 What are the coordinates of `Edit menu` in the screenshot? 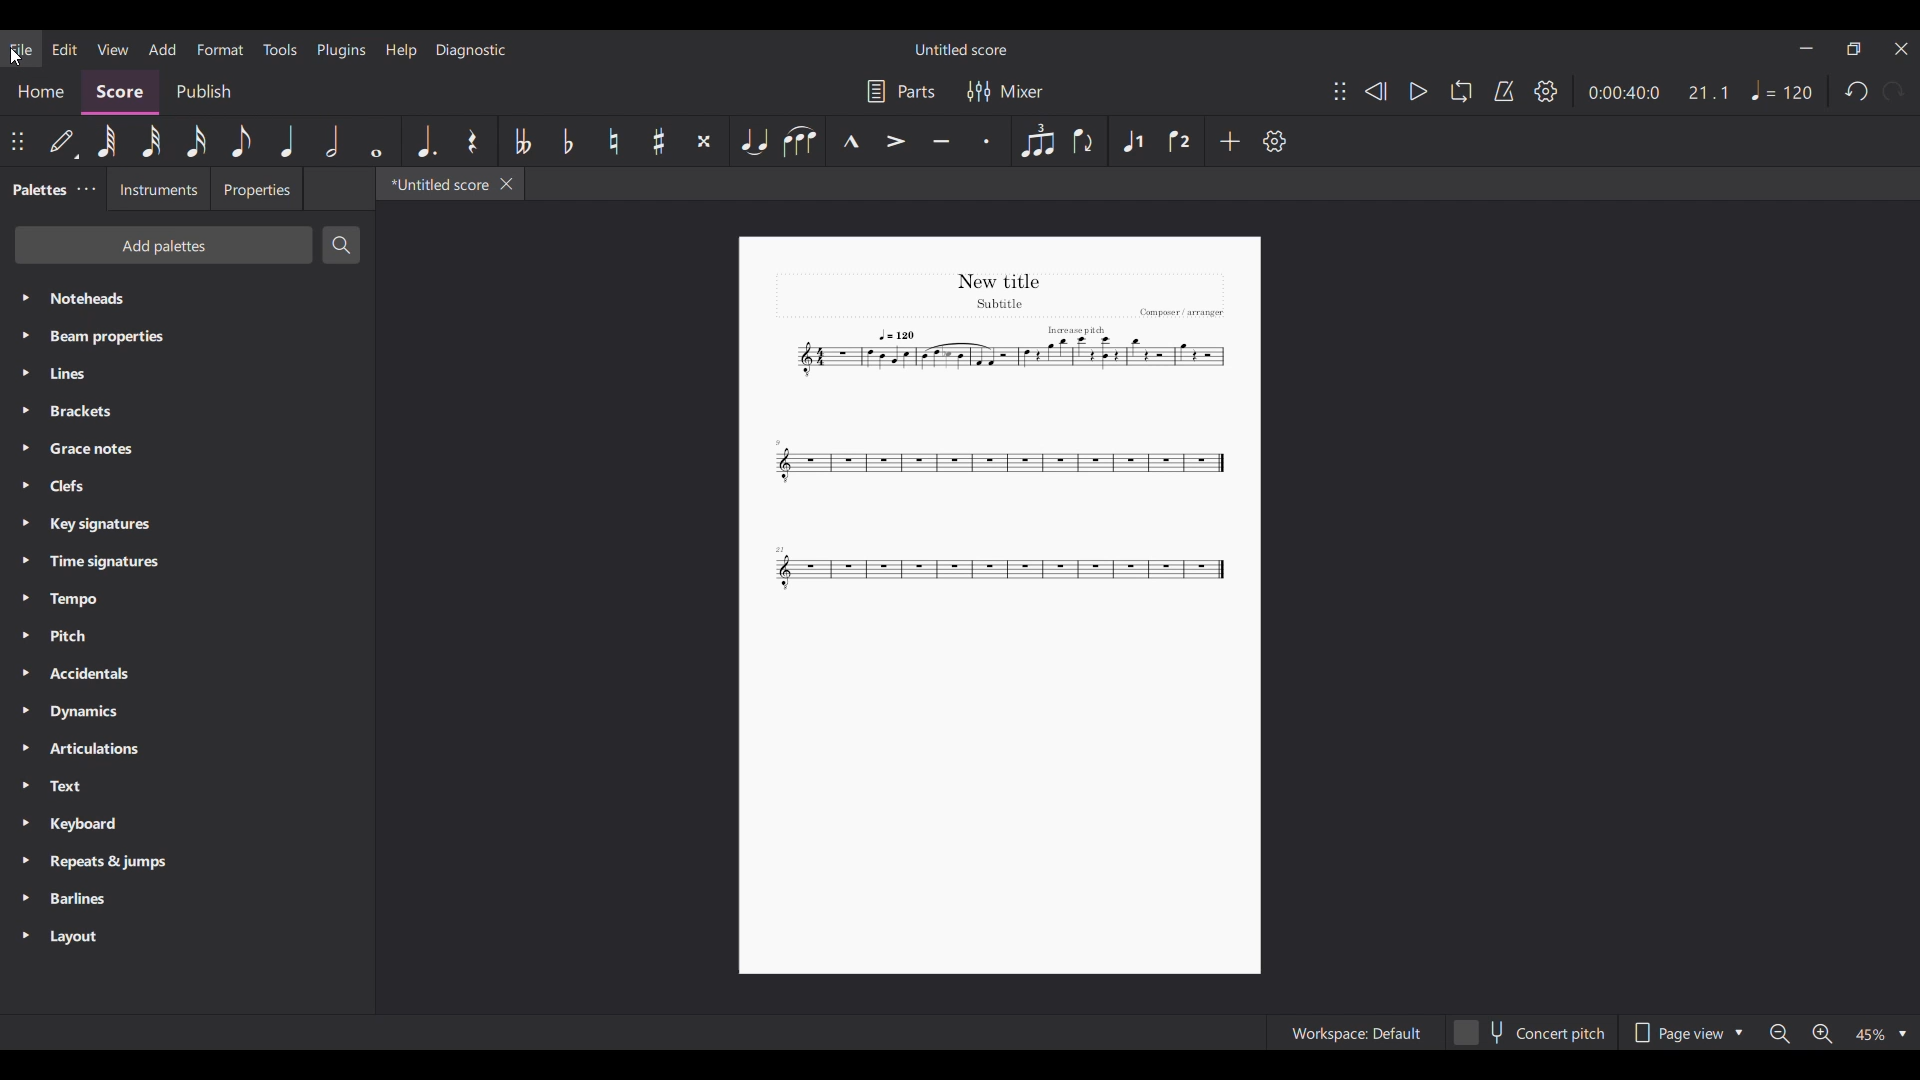 It's located at (65, 49).